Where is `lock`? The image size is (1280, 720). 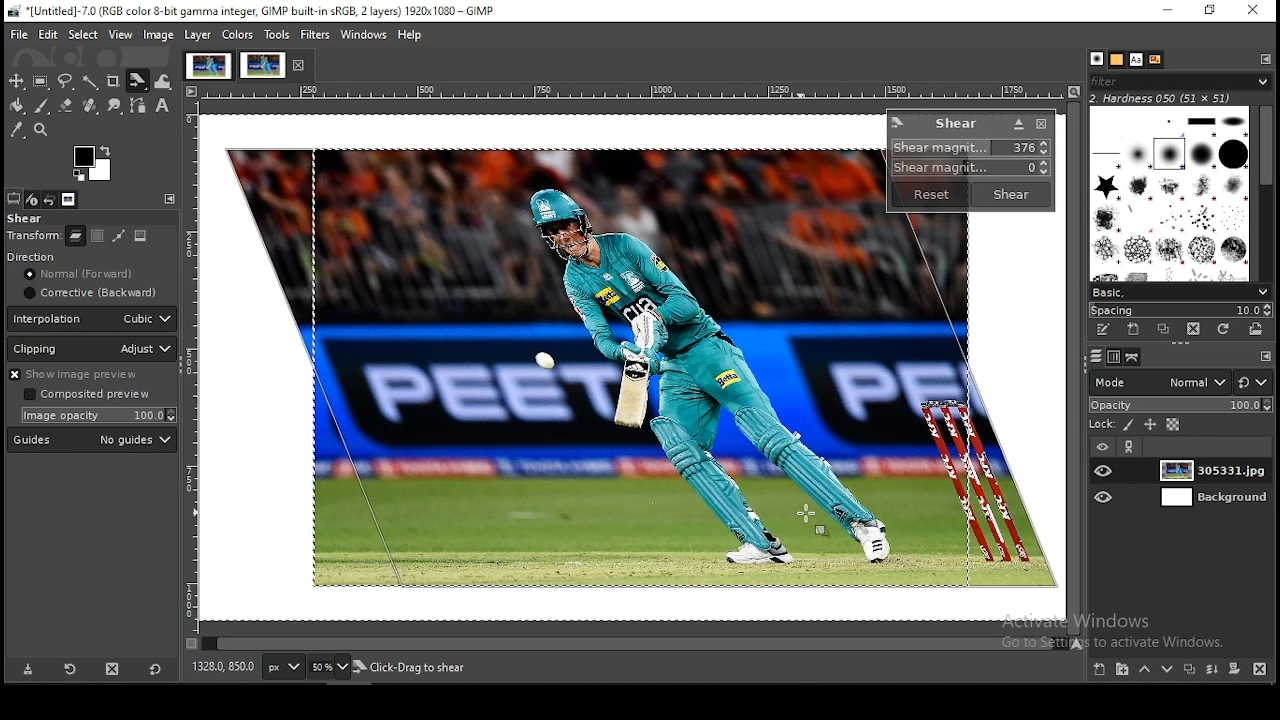
lock is located at coordinates (1096, 426).